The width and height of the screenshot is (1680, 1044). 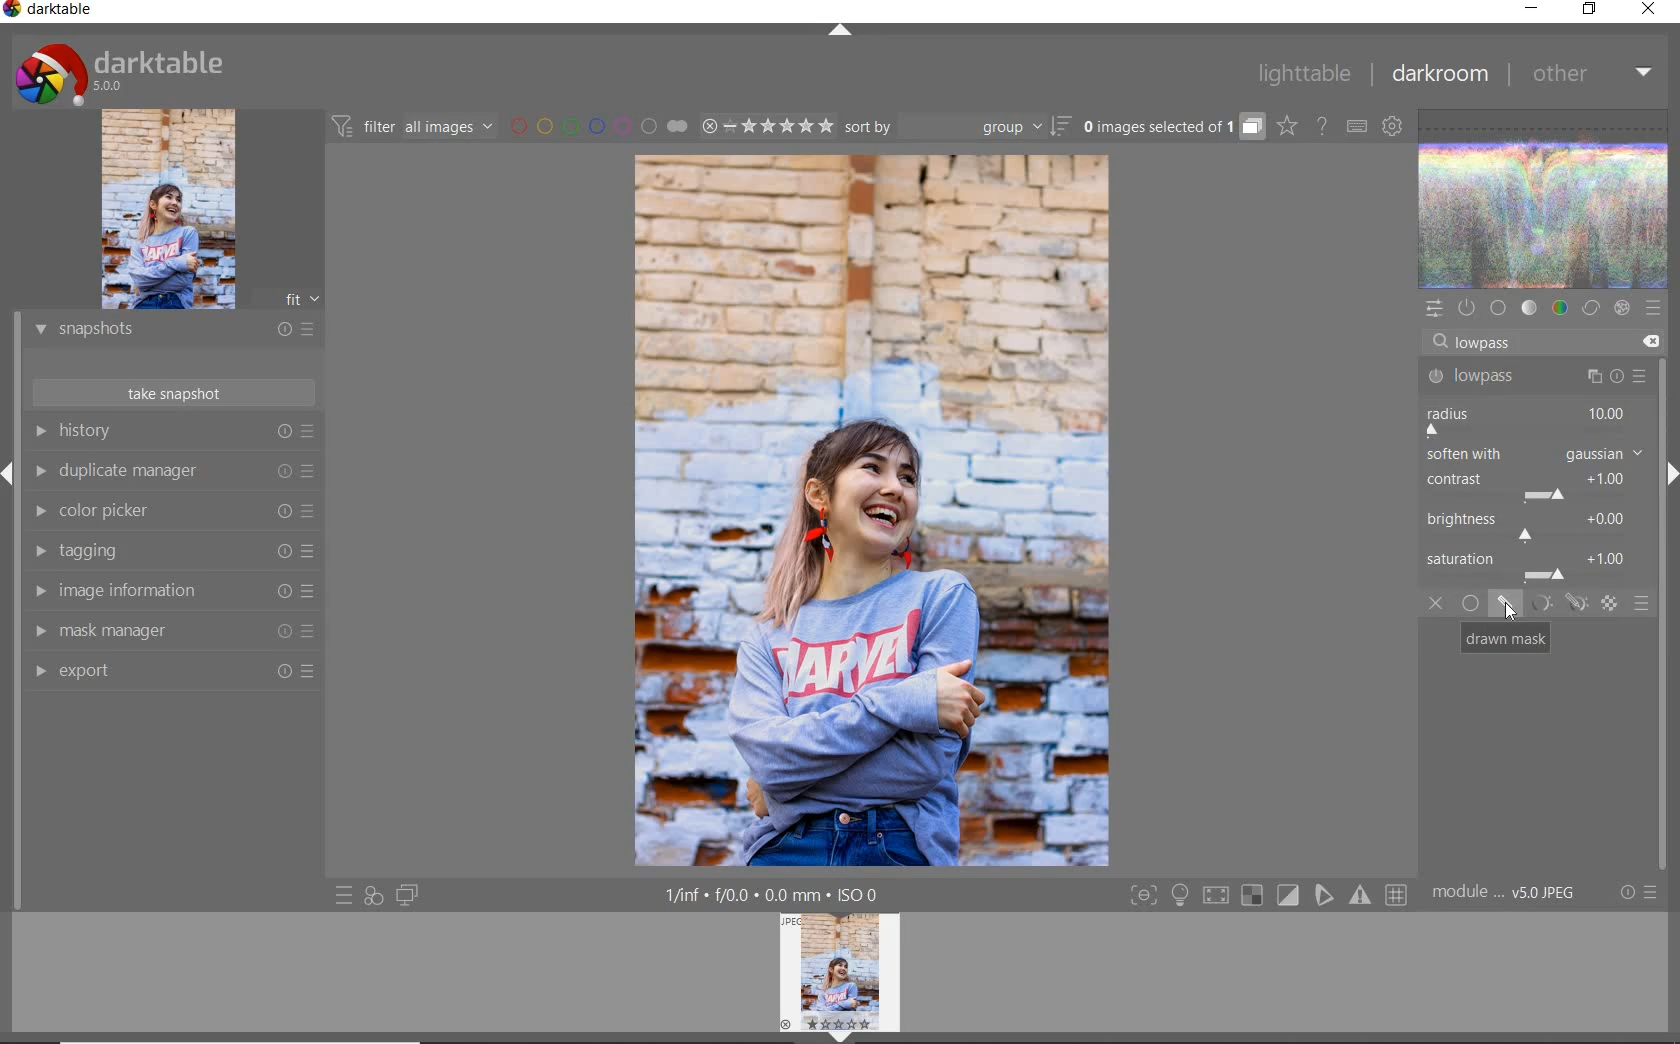 What do you see at coordinates (1355, 125) in the screenshot?
I see `set keyboard shortcuts` at bounding box center [1355, 125].